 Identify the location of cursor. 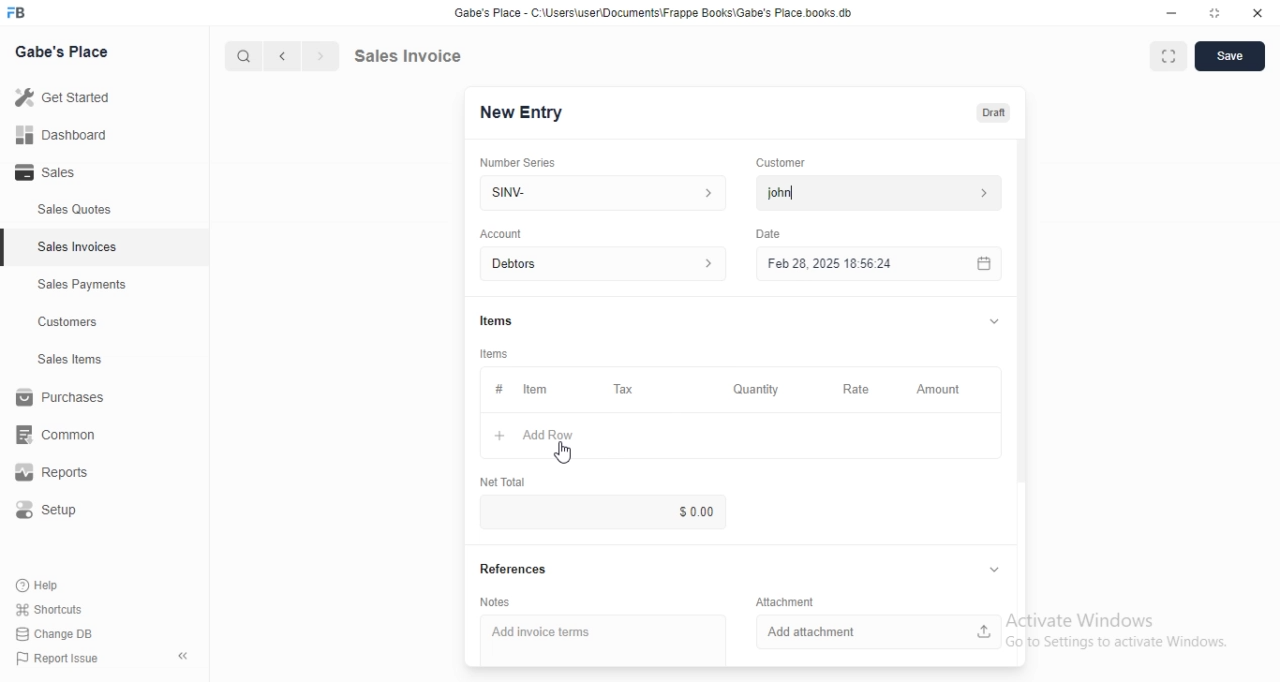
(234, 56).